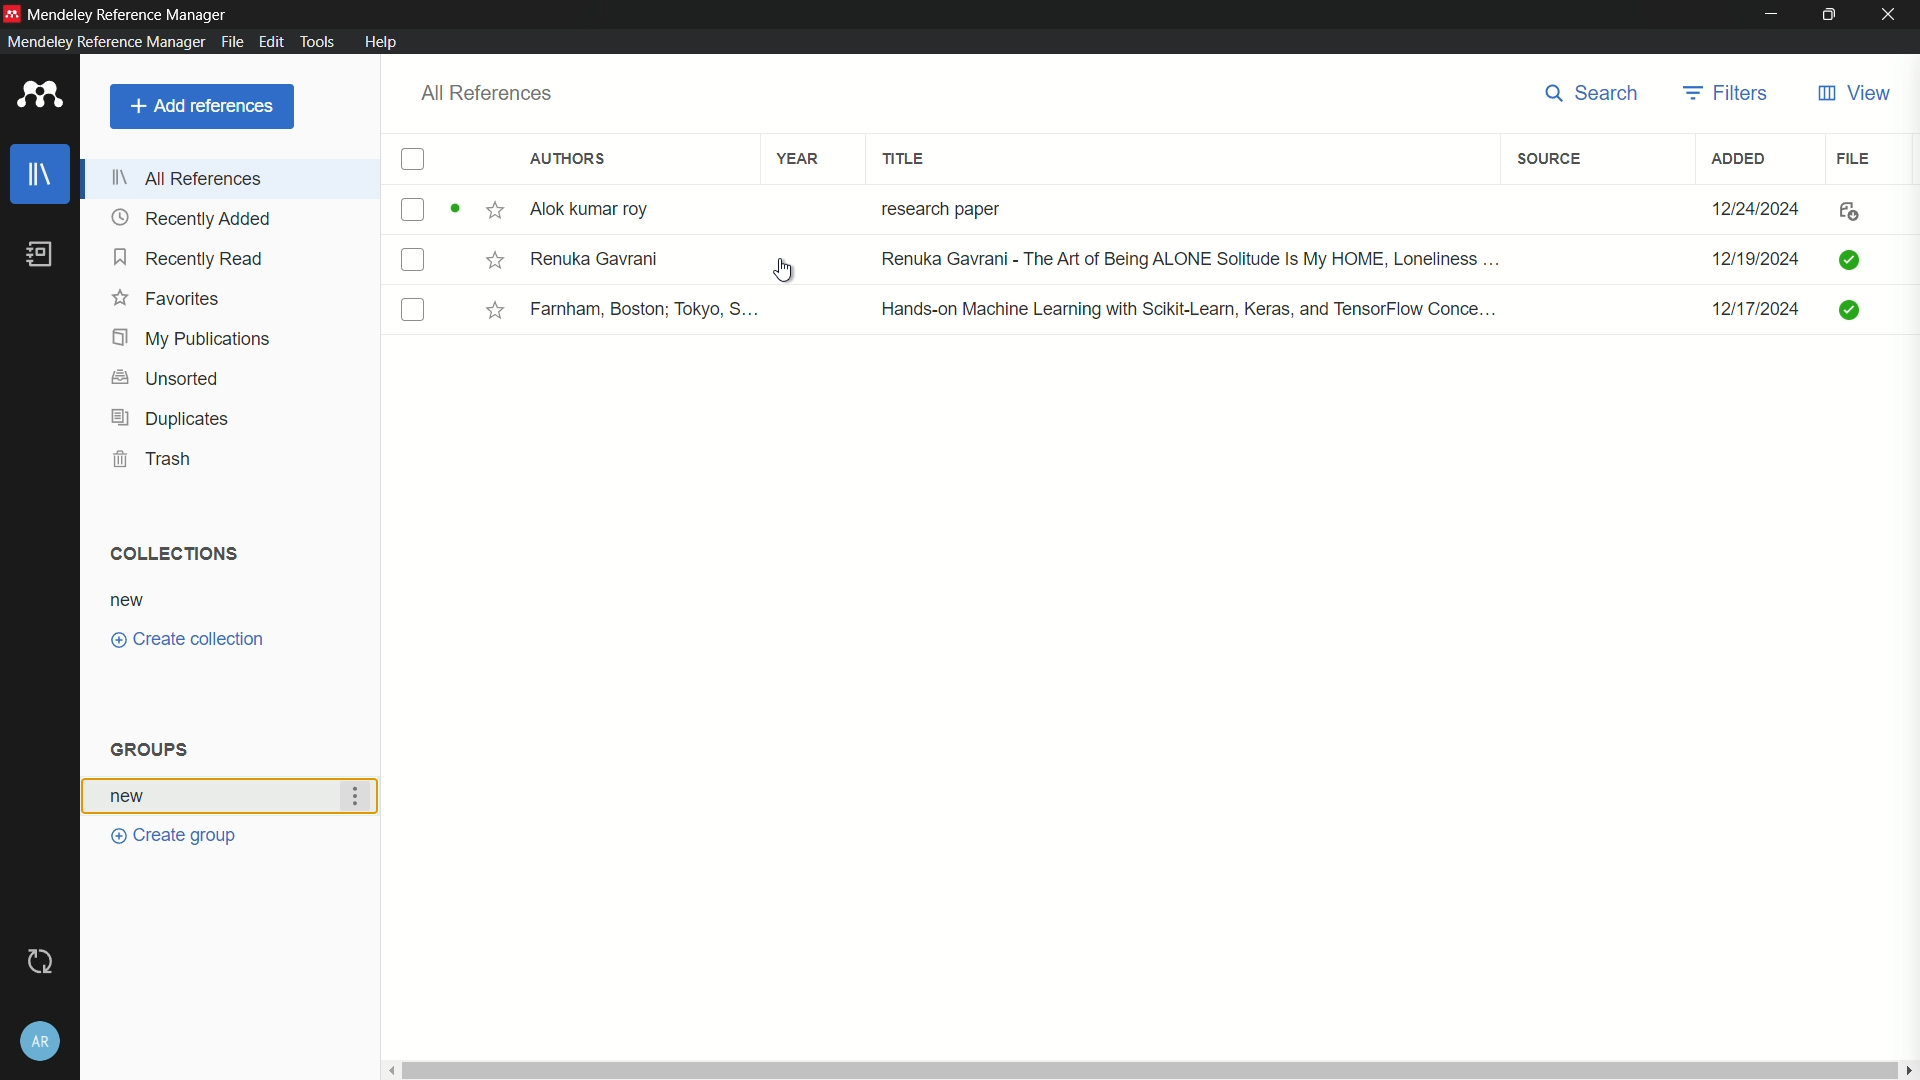  What do you see at coordinates (1772, 13) in the screenshot?
I see `minimize` at bounding box center [1772, 13].